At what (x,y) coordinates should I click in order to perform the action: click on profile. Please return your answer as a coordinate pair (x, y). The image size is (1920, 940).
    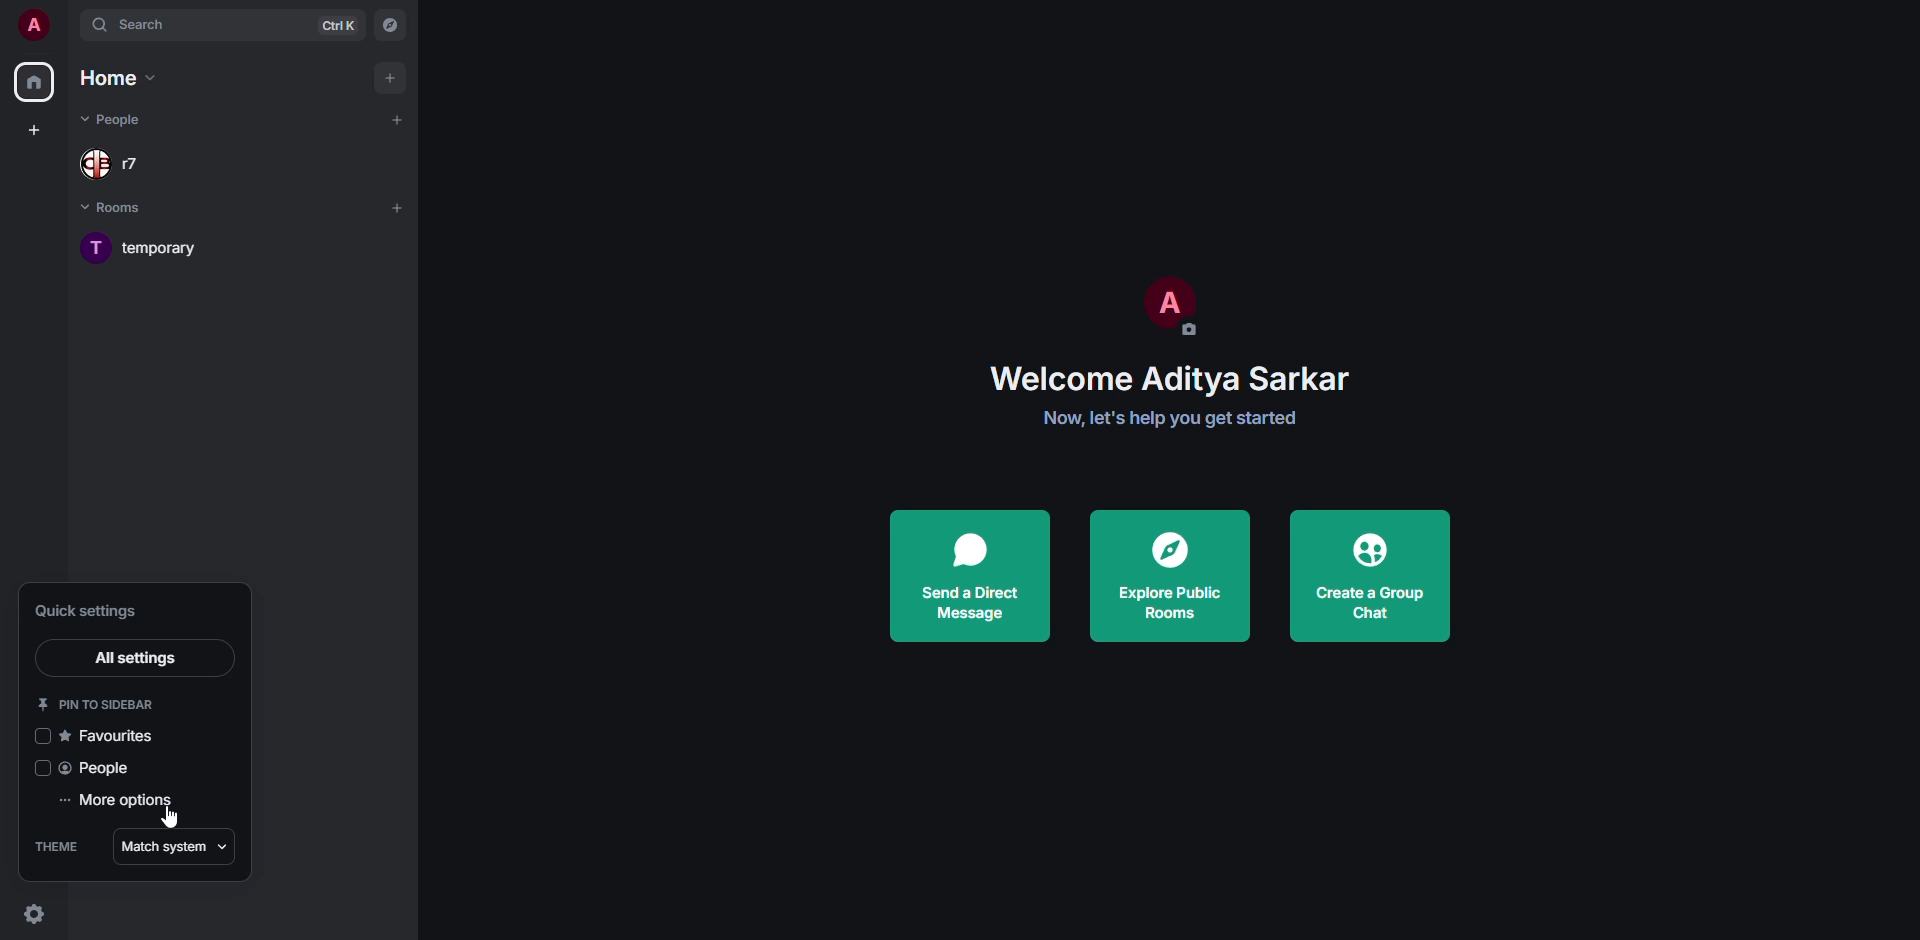
    Looking at the image, I should click on (33, 24).